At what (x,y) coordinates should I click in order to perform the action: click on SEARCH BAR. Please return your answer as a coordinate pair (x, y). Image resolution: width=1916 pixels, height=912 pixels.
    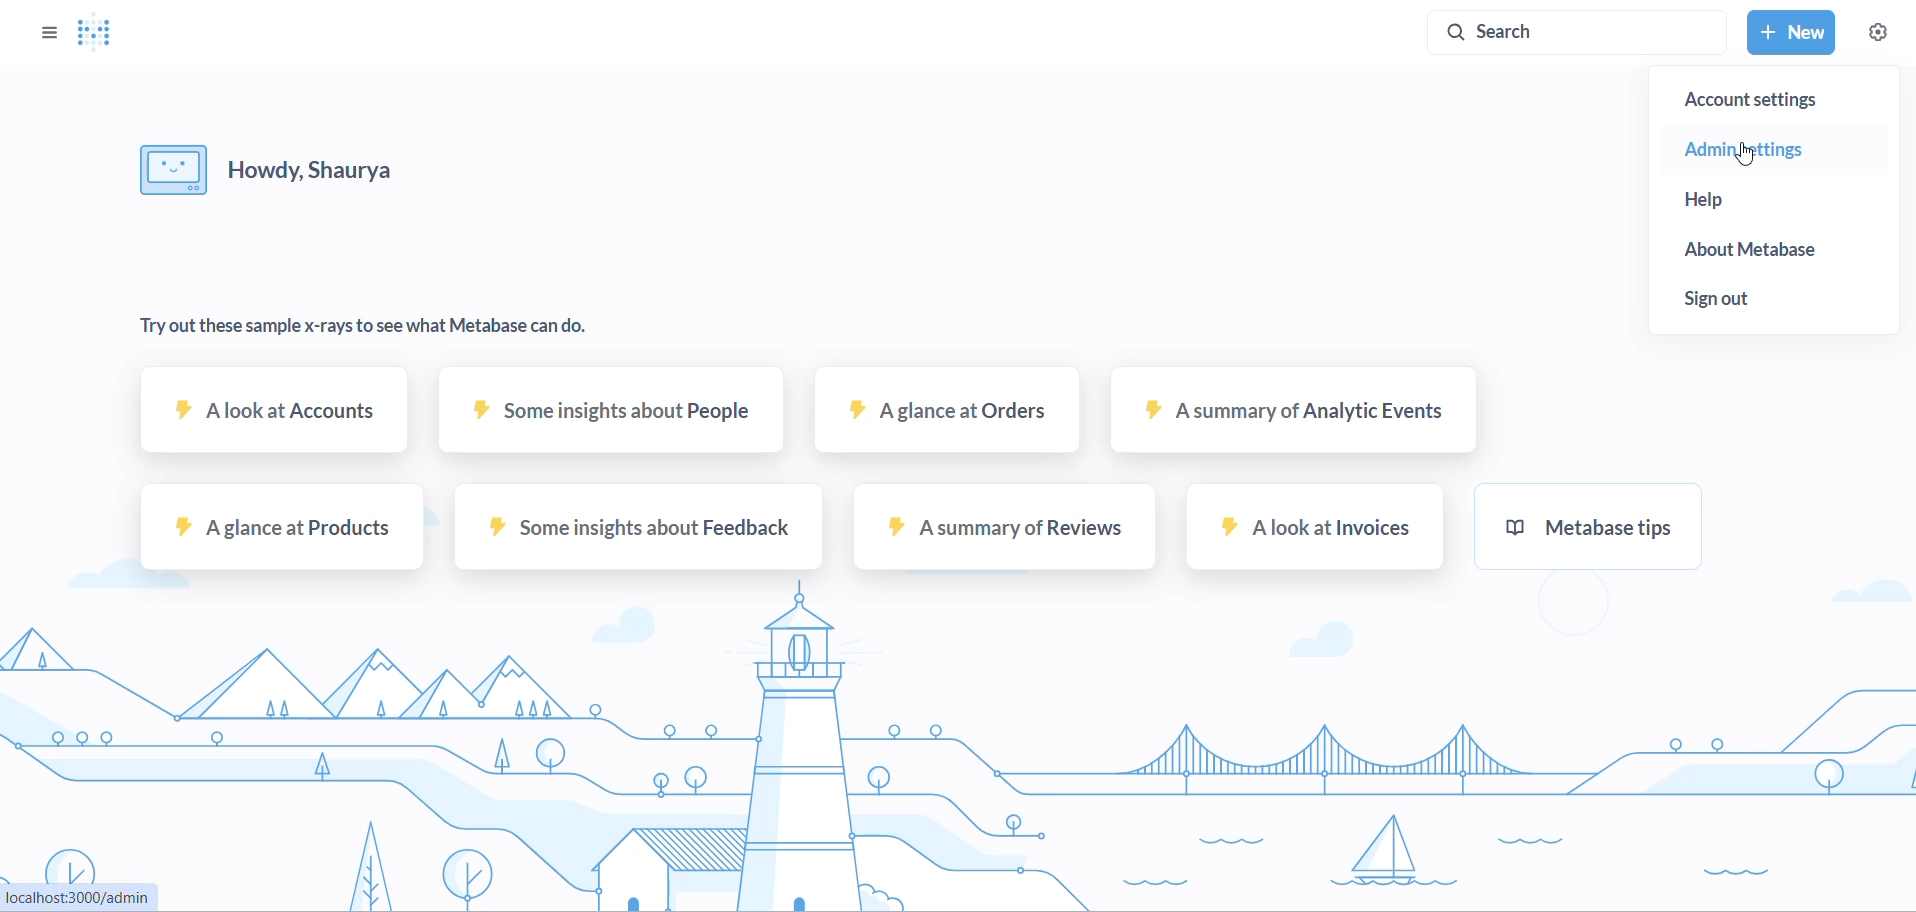
    Looking at the image, I should click on (1567, 29).